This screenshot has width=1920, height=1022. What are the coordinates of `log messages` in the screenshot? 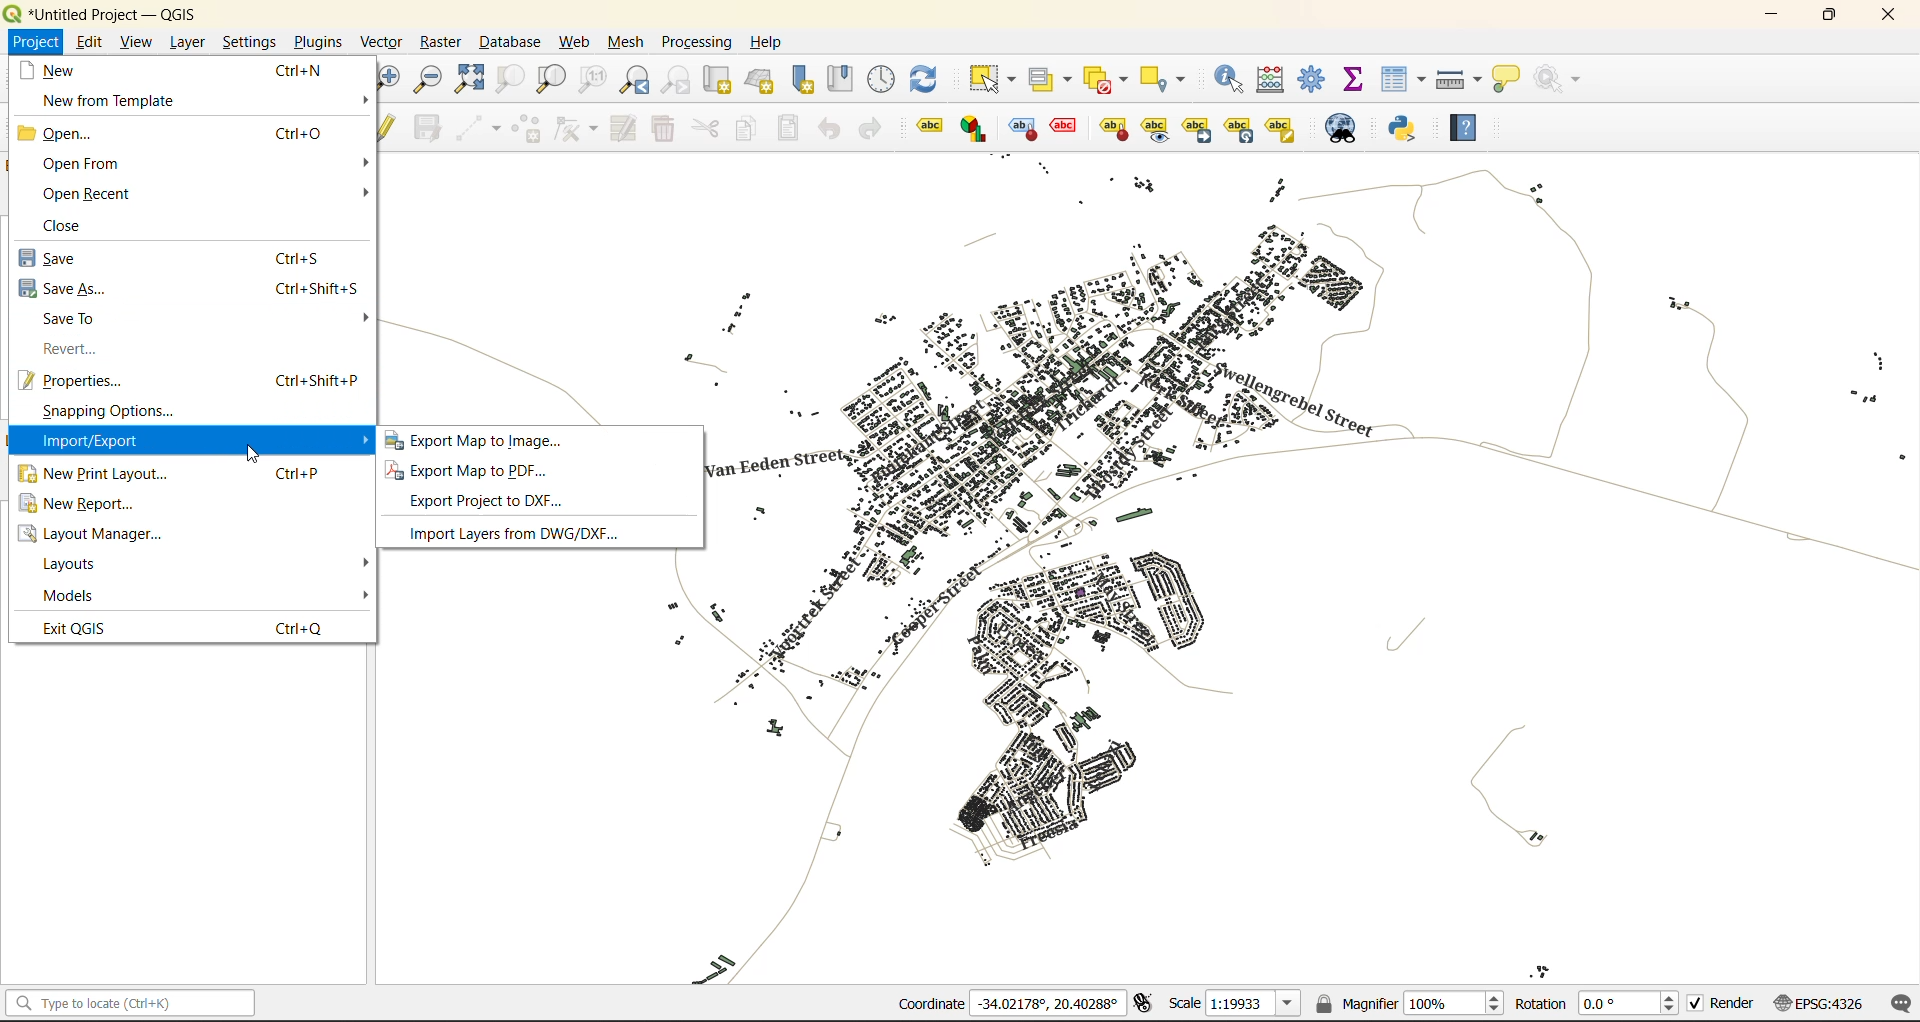 It's located at (1897, 1004).